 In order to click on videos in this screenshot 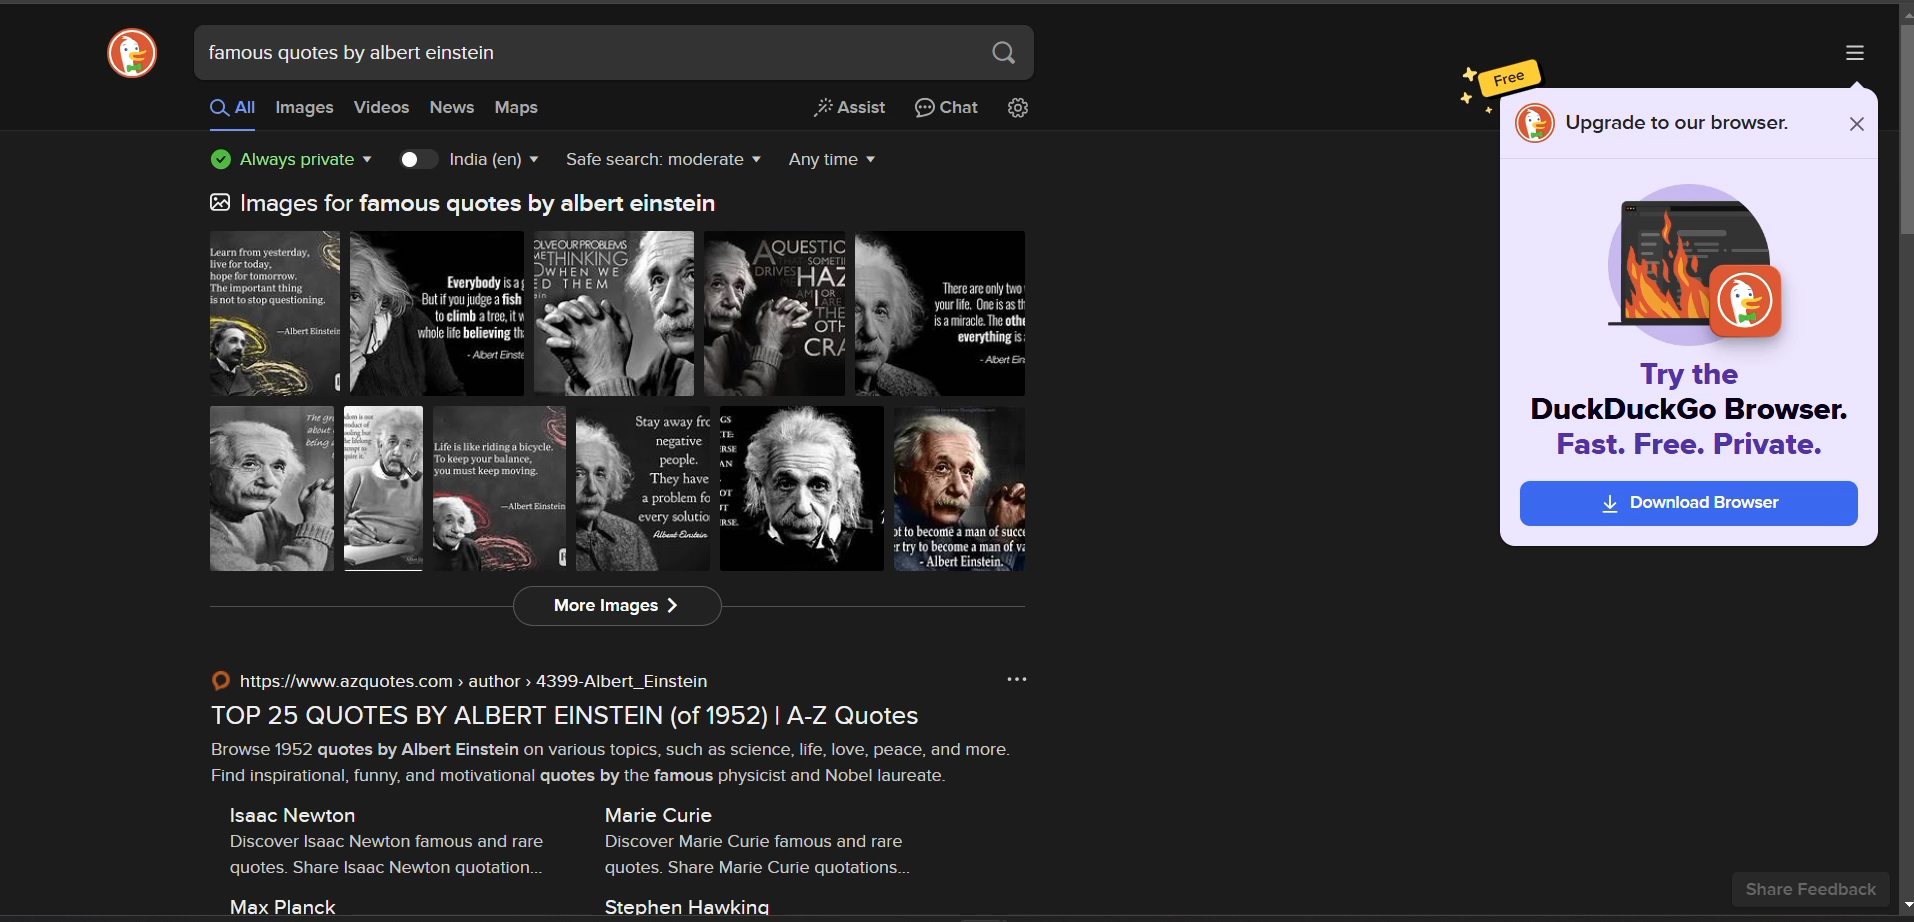, I will do `click(382, 109)`.